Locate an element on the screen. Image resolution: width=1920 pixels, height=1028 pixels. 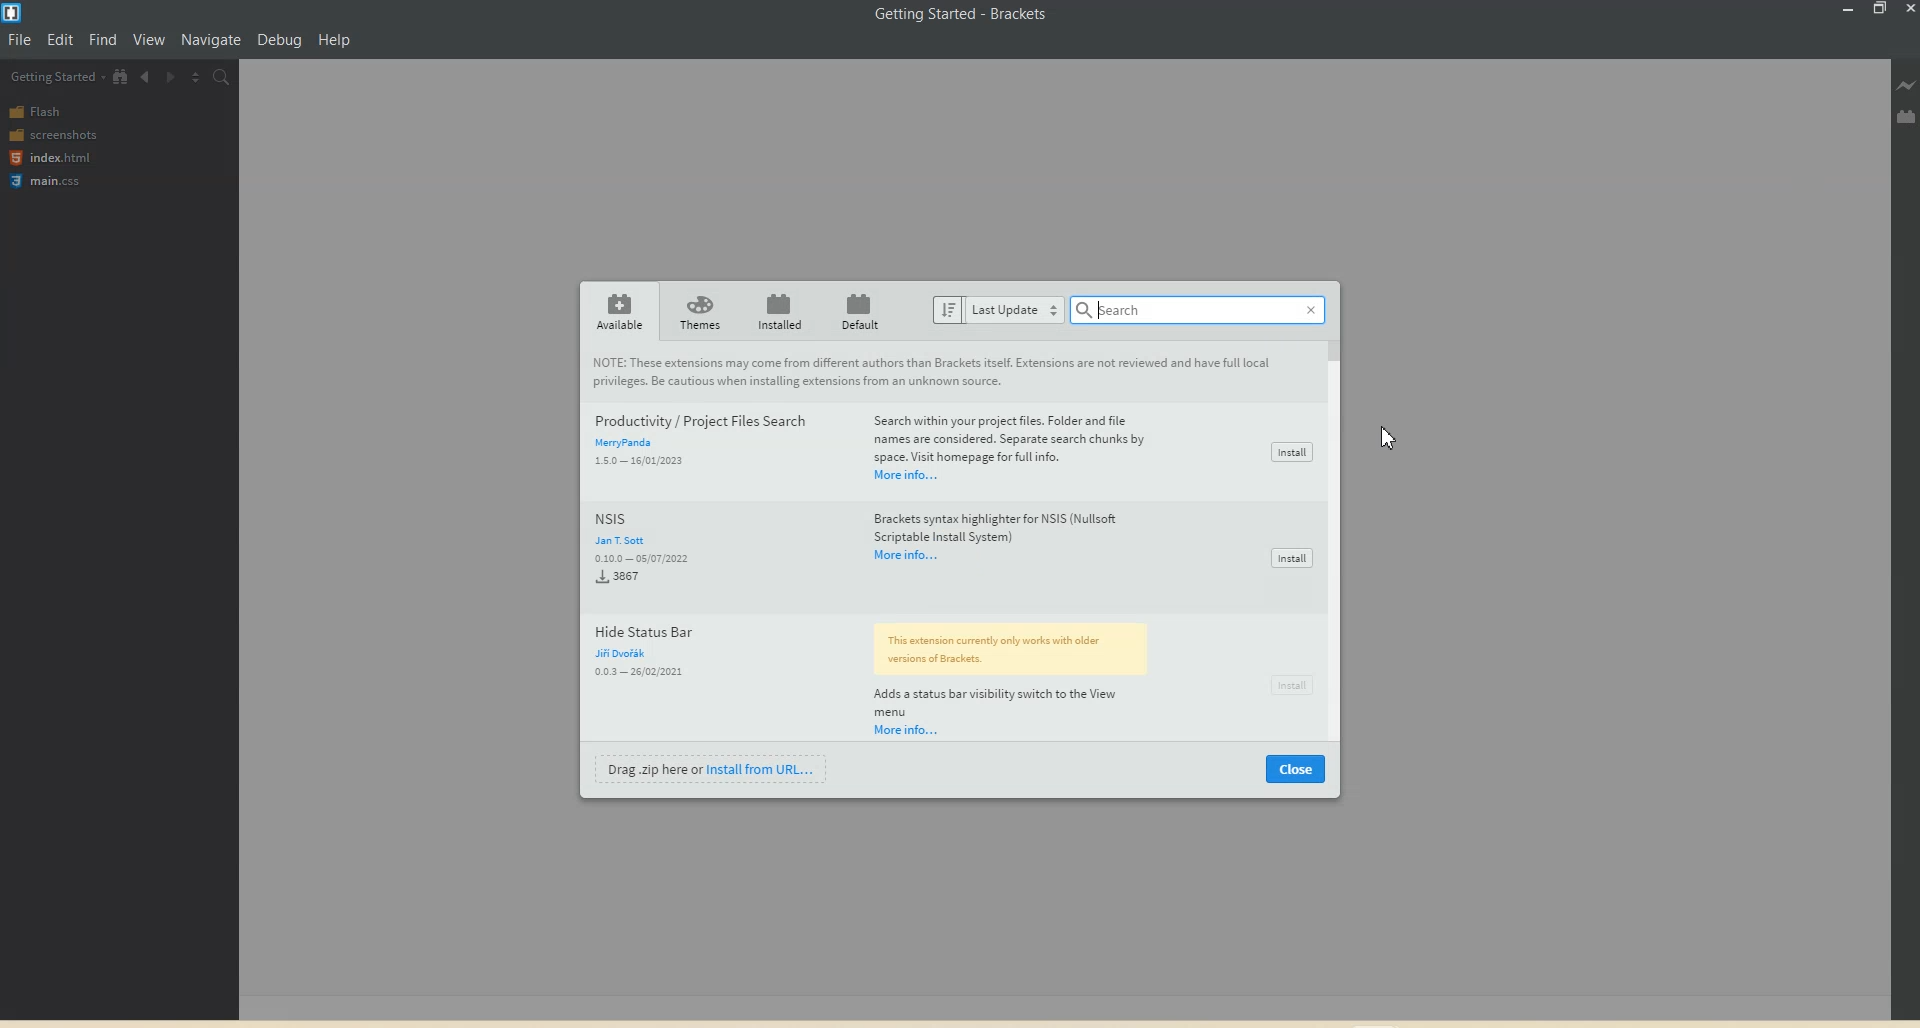
Adds a status bar visibility switch to the View menu is located at coordinates (1000, 701).